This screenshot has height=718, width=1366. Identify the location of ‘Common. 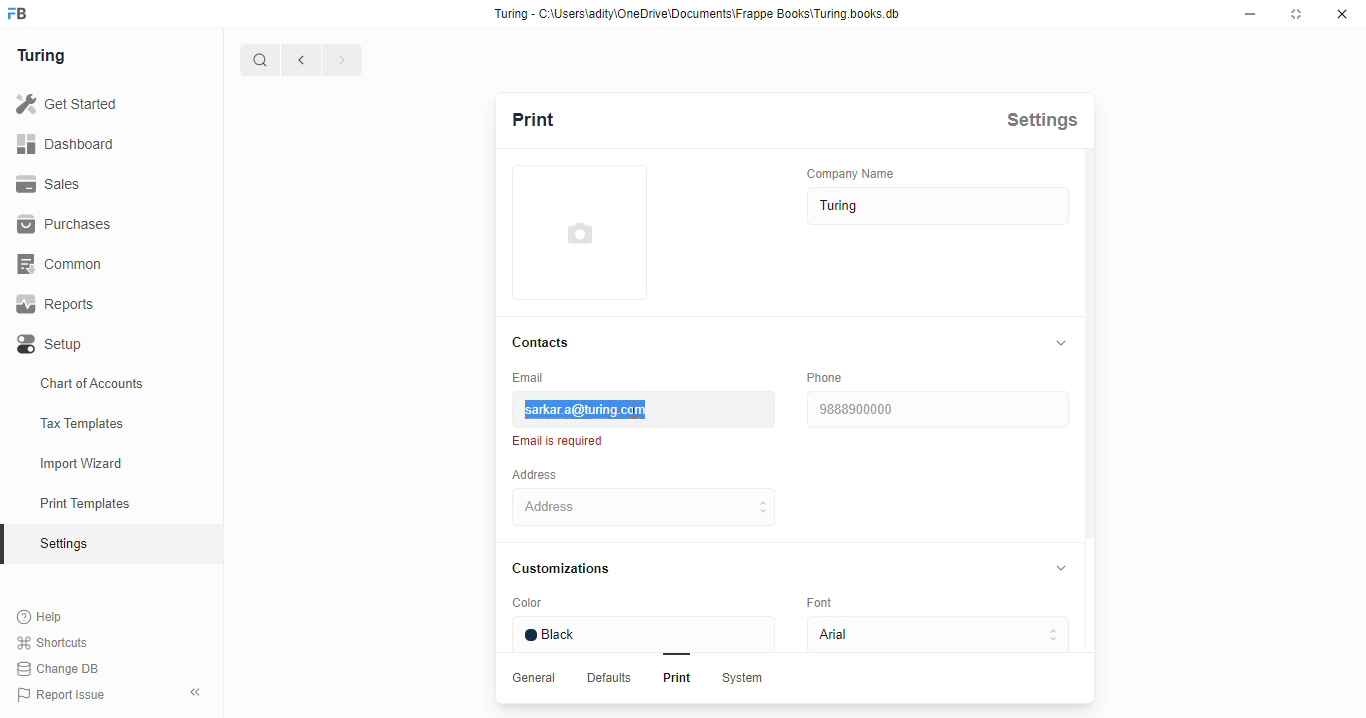
(65, 263).